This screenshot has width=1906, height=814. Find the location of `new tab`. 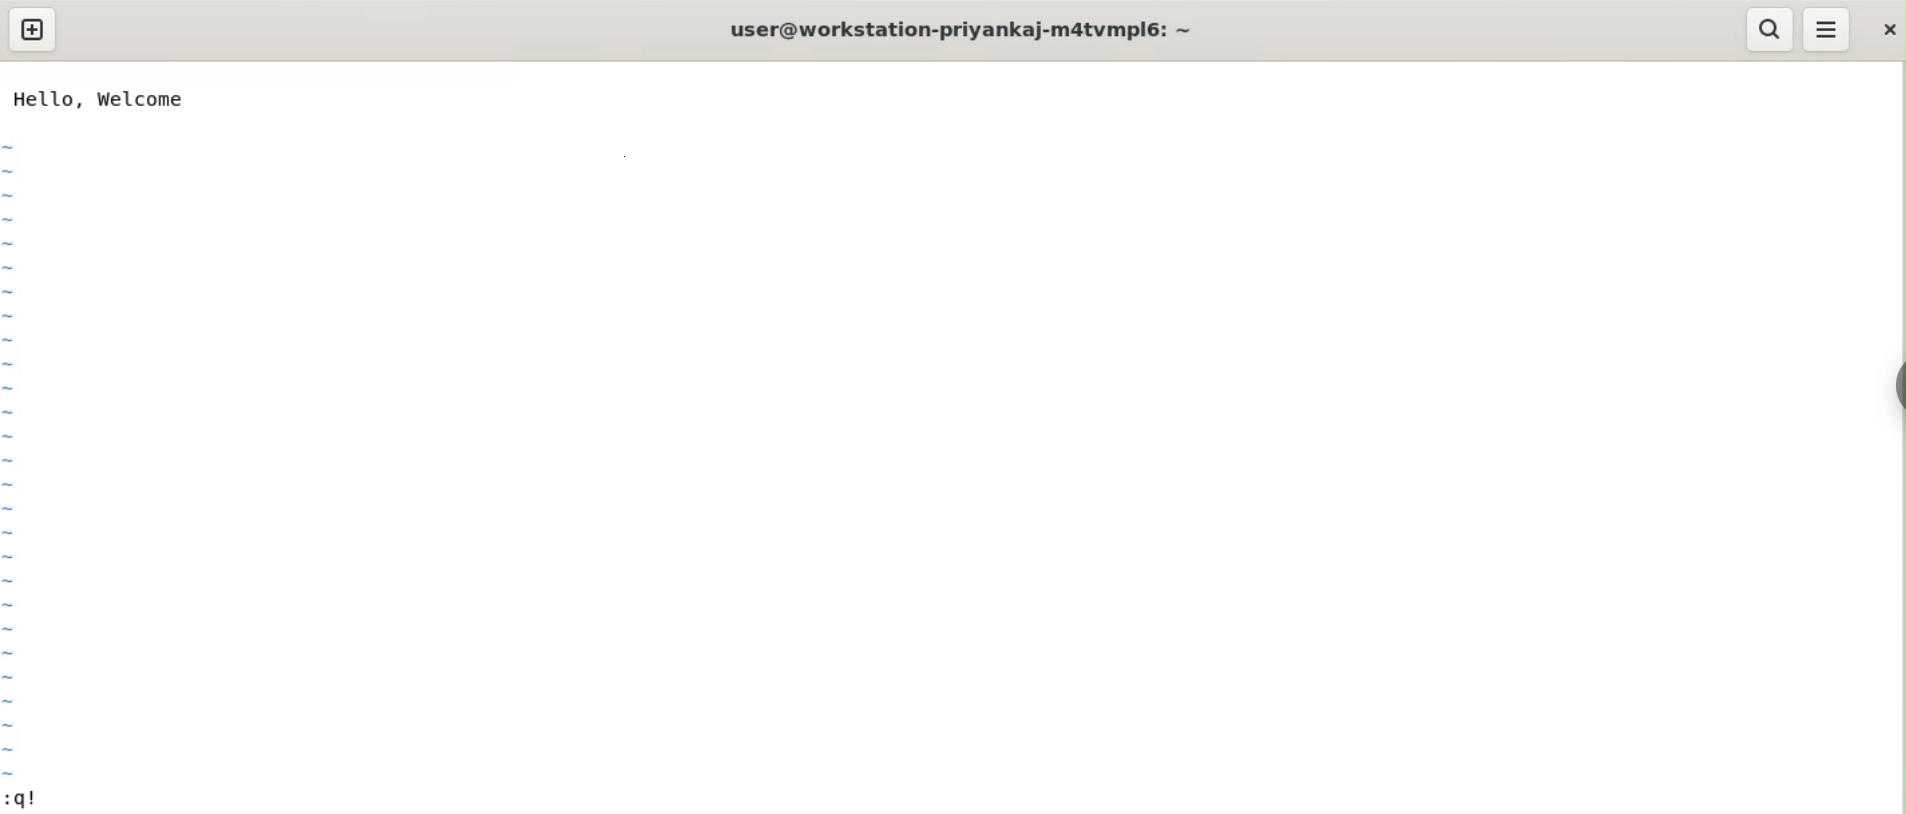

new tab is located at coordinates (32, 30).